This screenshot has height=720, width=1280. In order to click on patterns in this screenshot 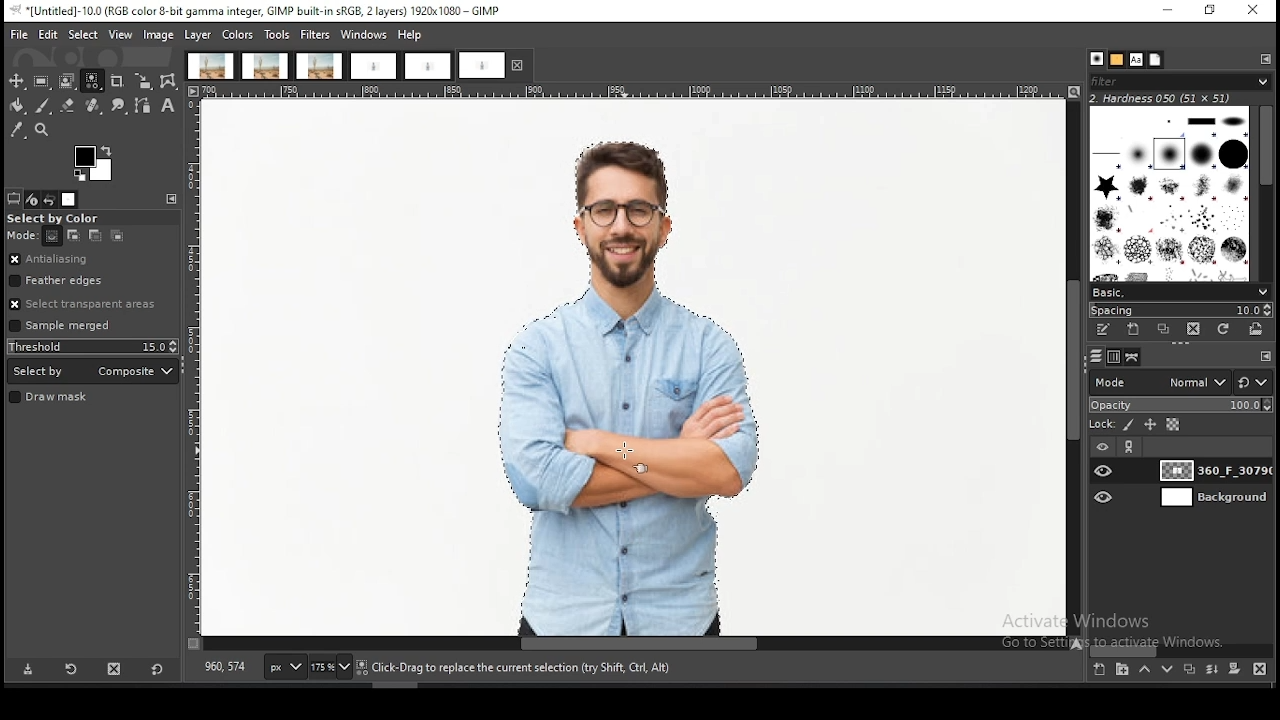, I will do `click(1118, 60)`.